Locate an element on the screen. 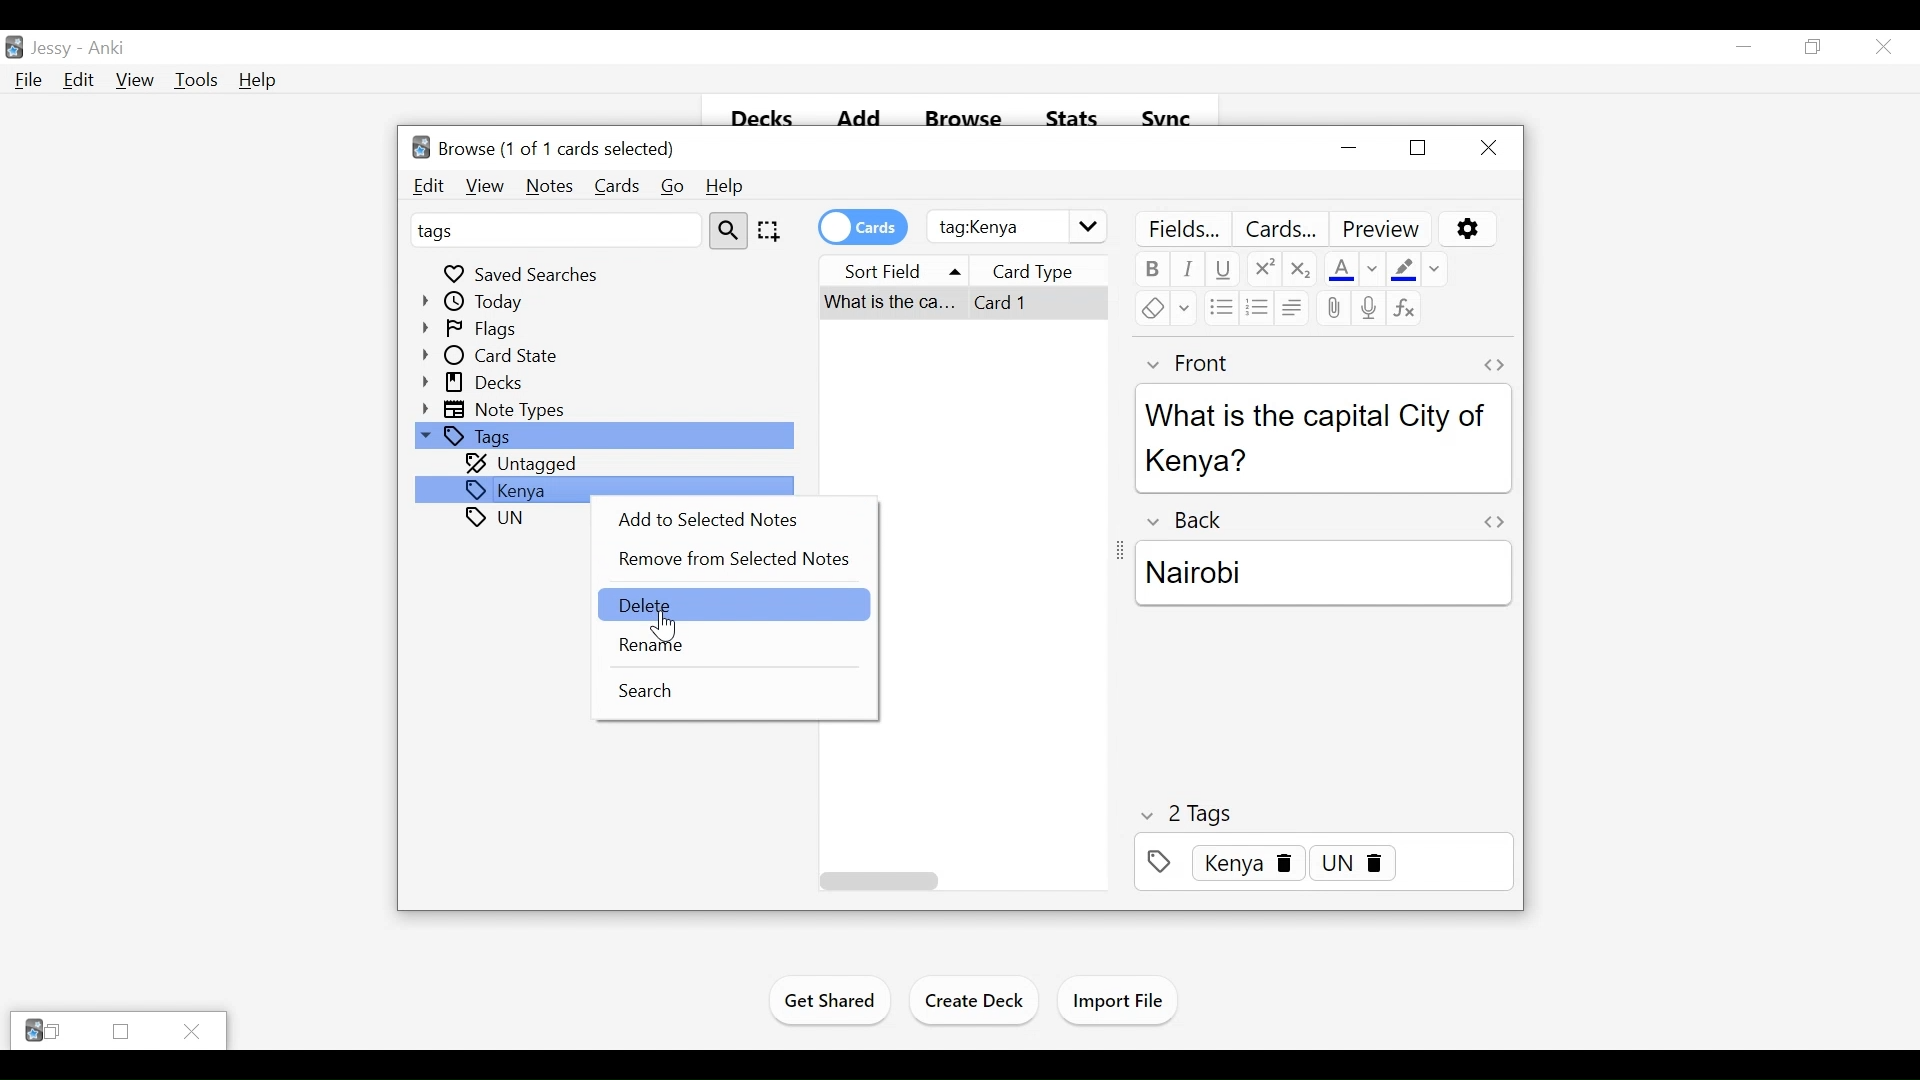 This screenshot has width=1920, height=1080. Edit is located at coordinates (77, 81).